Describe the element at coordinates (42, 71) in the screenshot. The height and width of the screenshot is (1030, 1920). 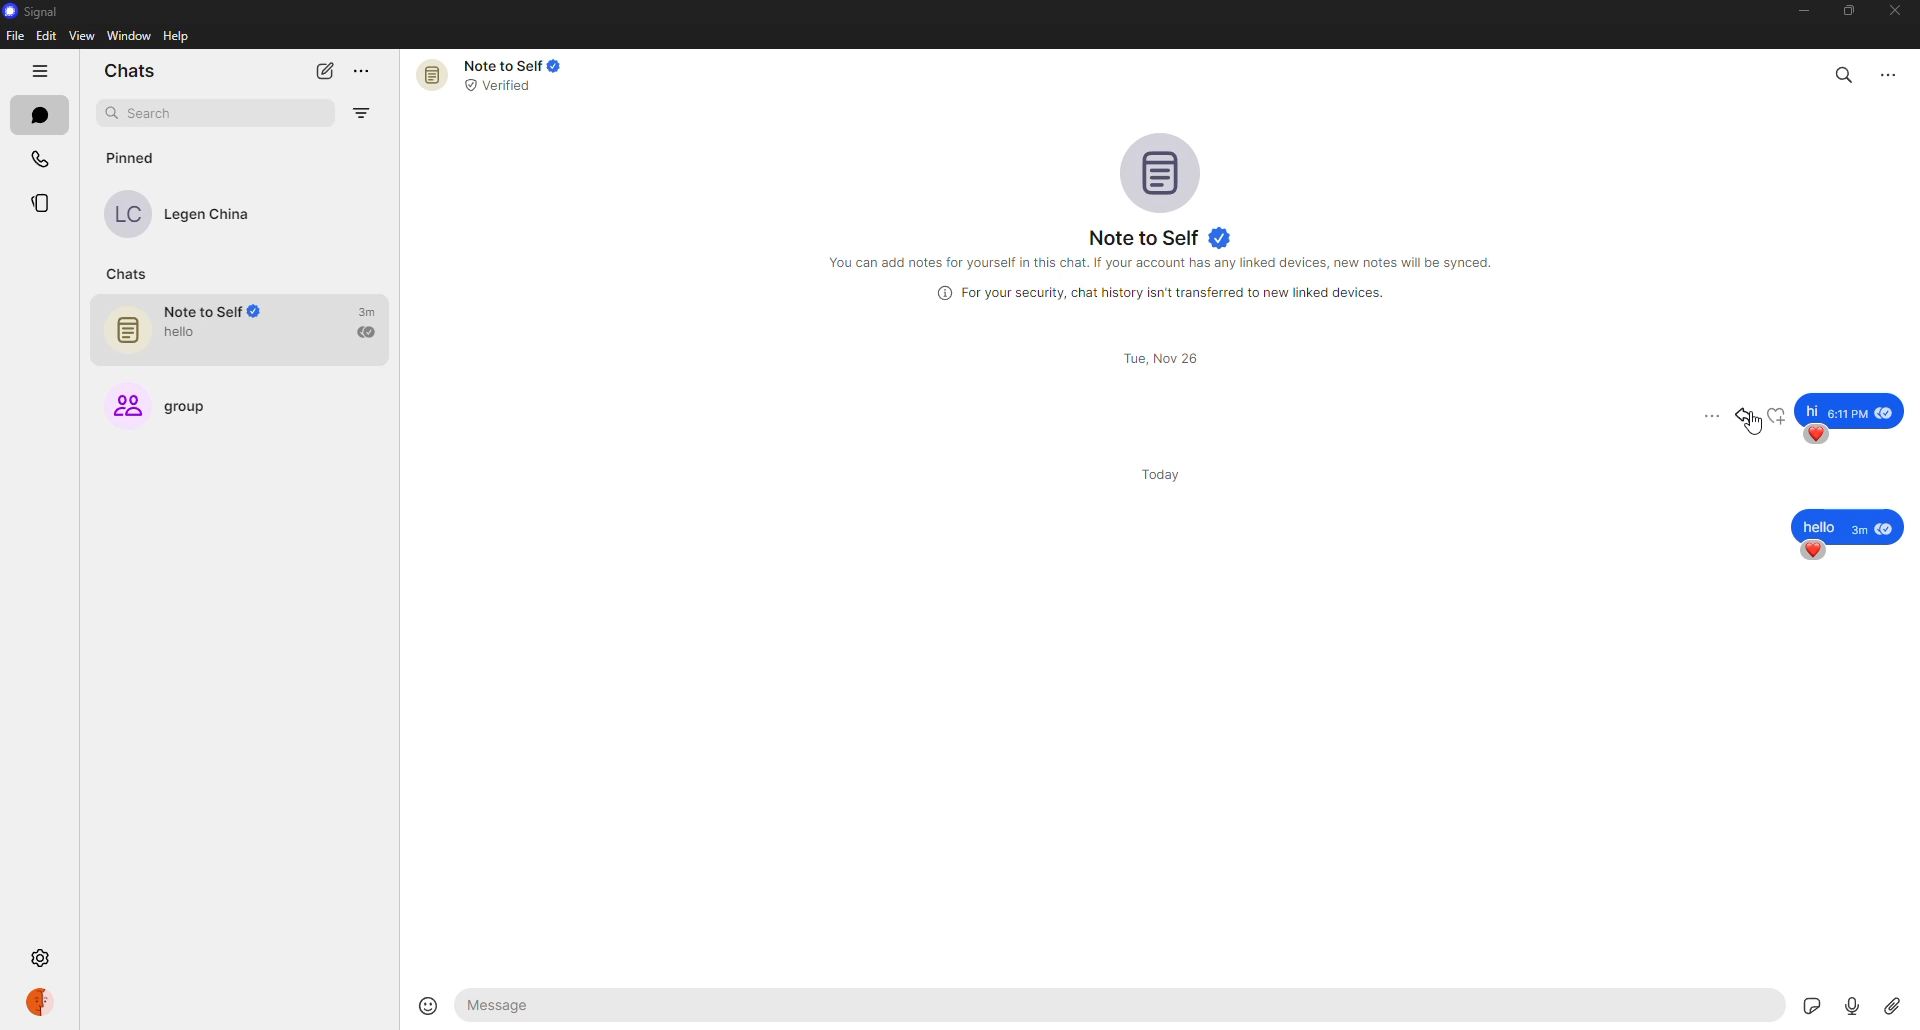
I see `hide tabs` at that location.